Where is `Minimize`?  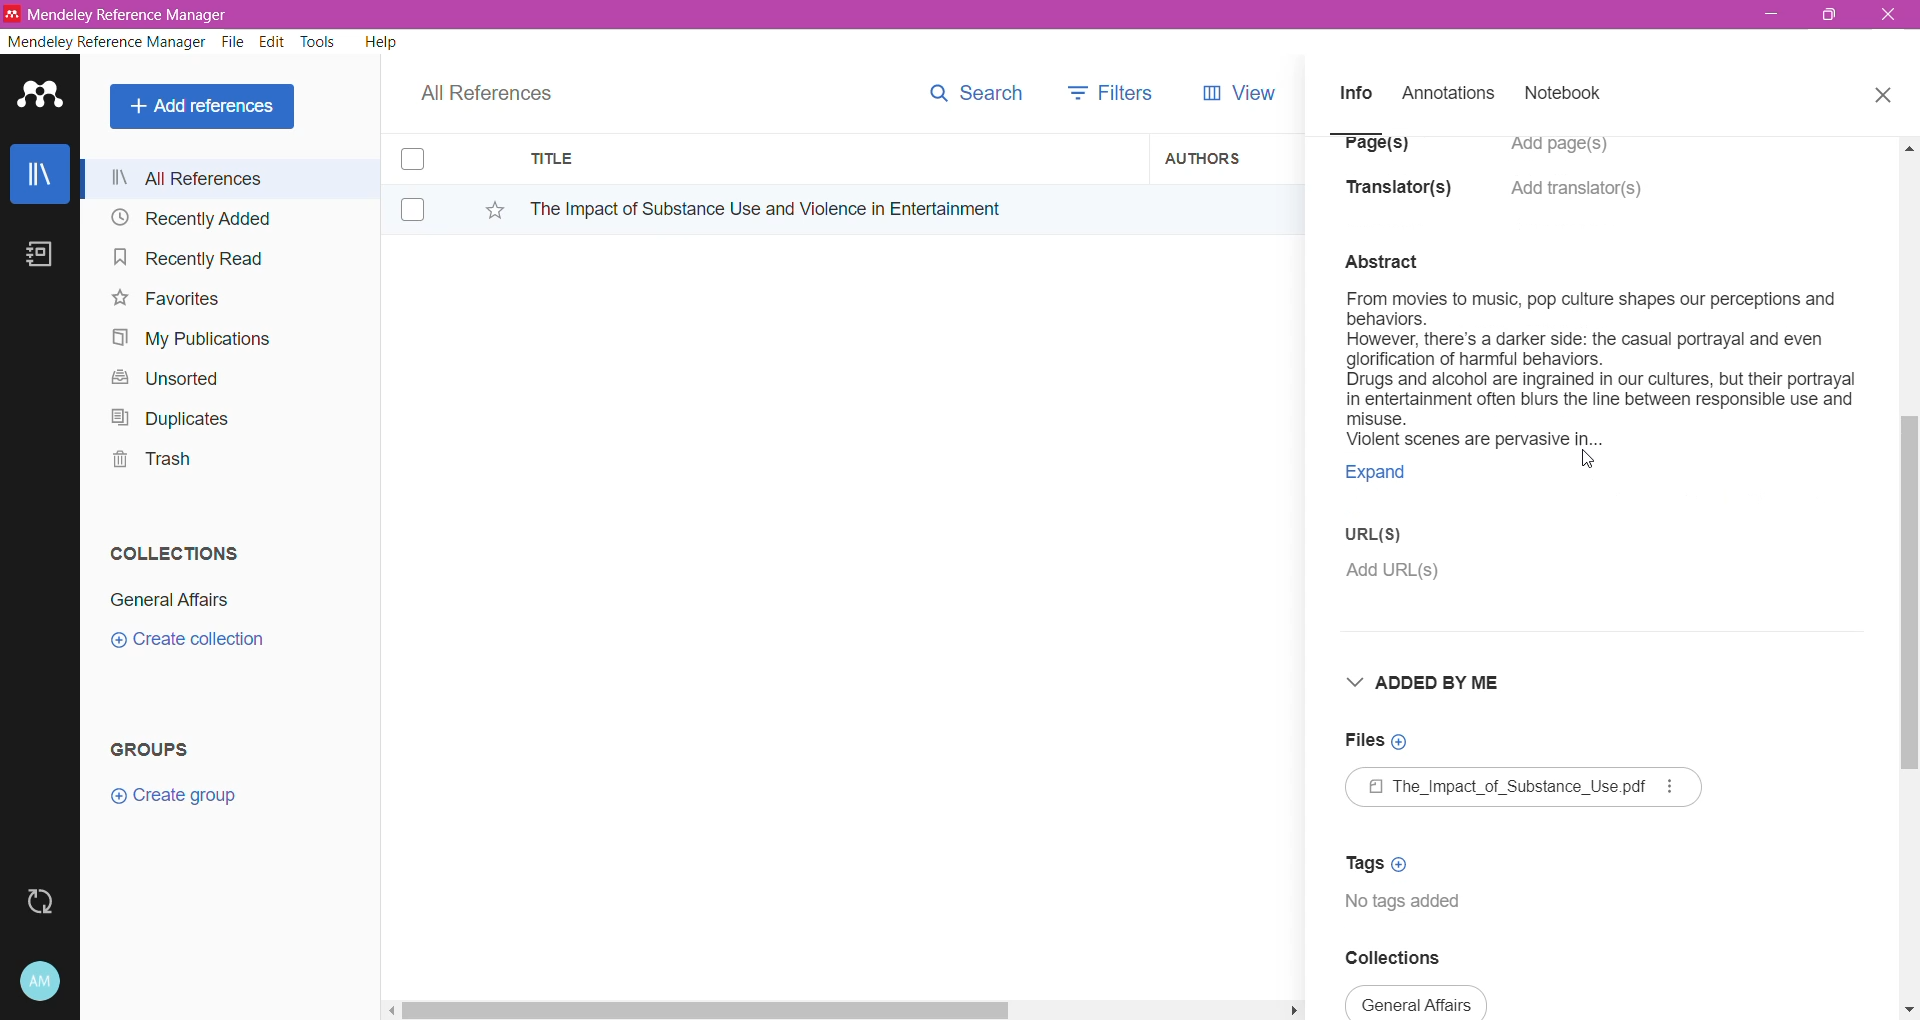 Minimize is located at coordinates (1771, 15).